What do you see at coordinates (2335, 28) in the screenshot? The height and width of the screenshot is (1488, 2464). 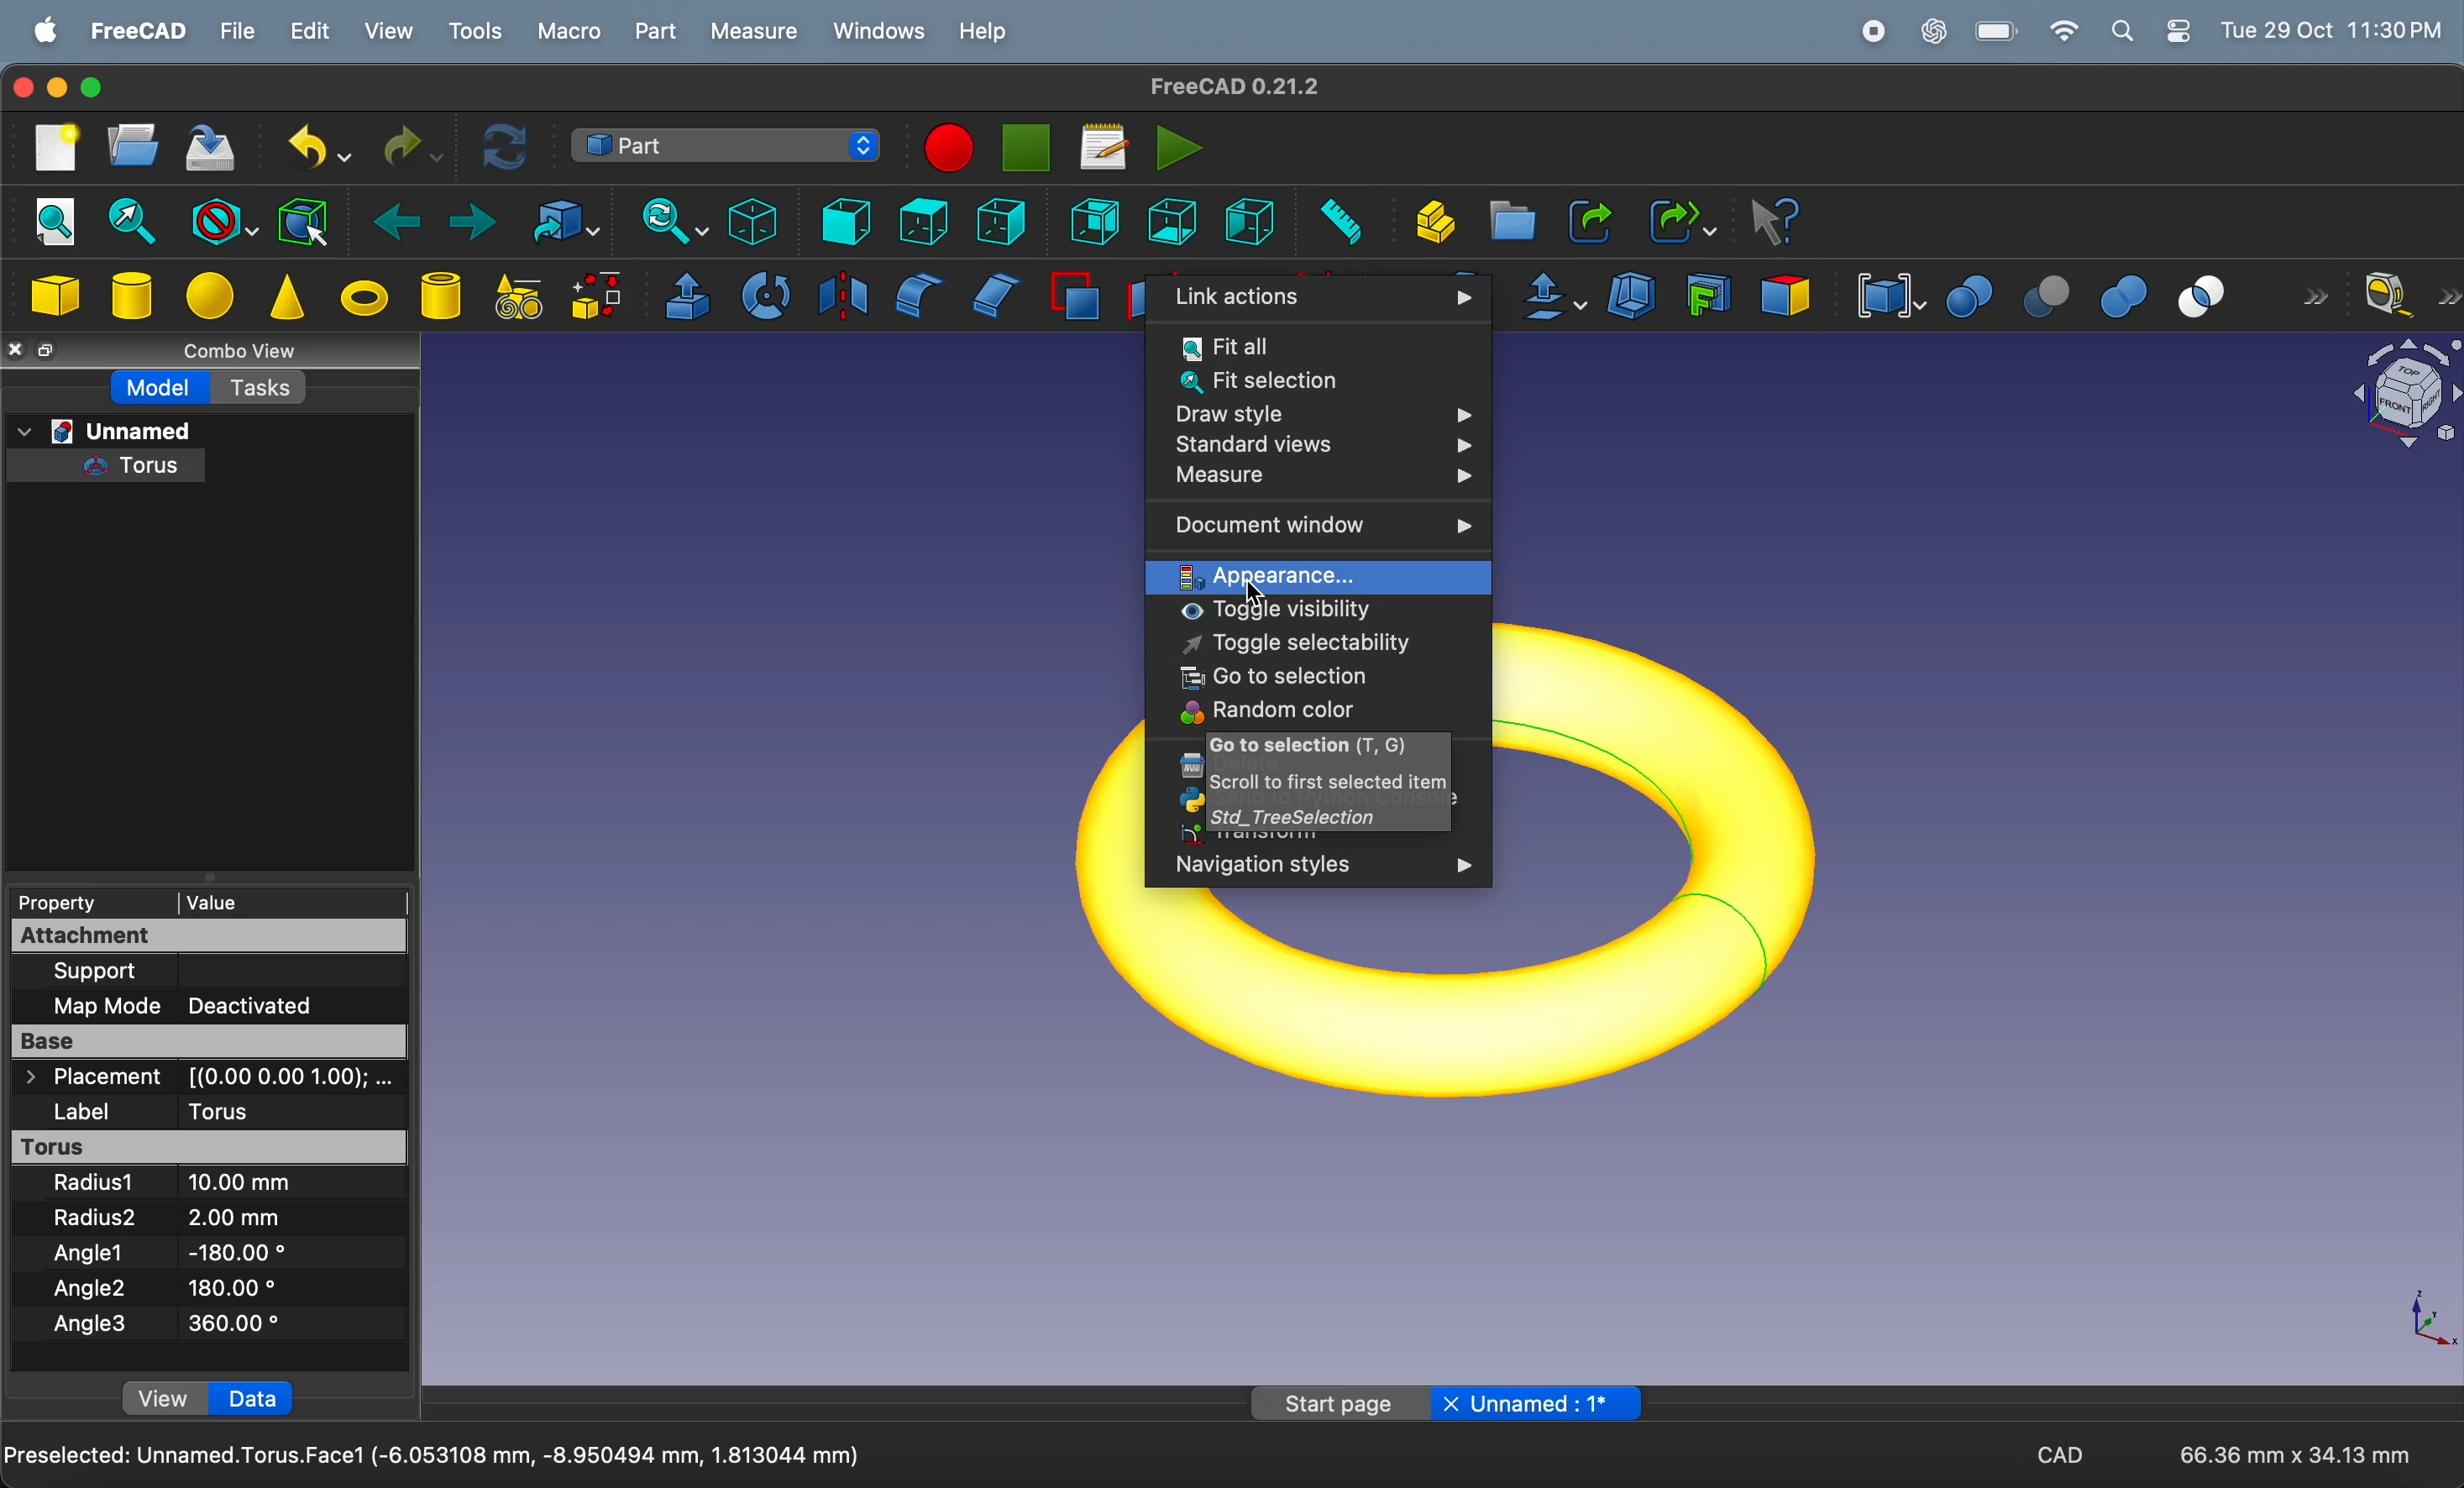 I see `time and date` at bounding box center [2335, 28].